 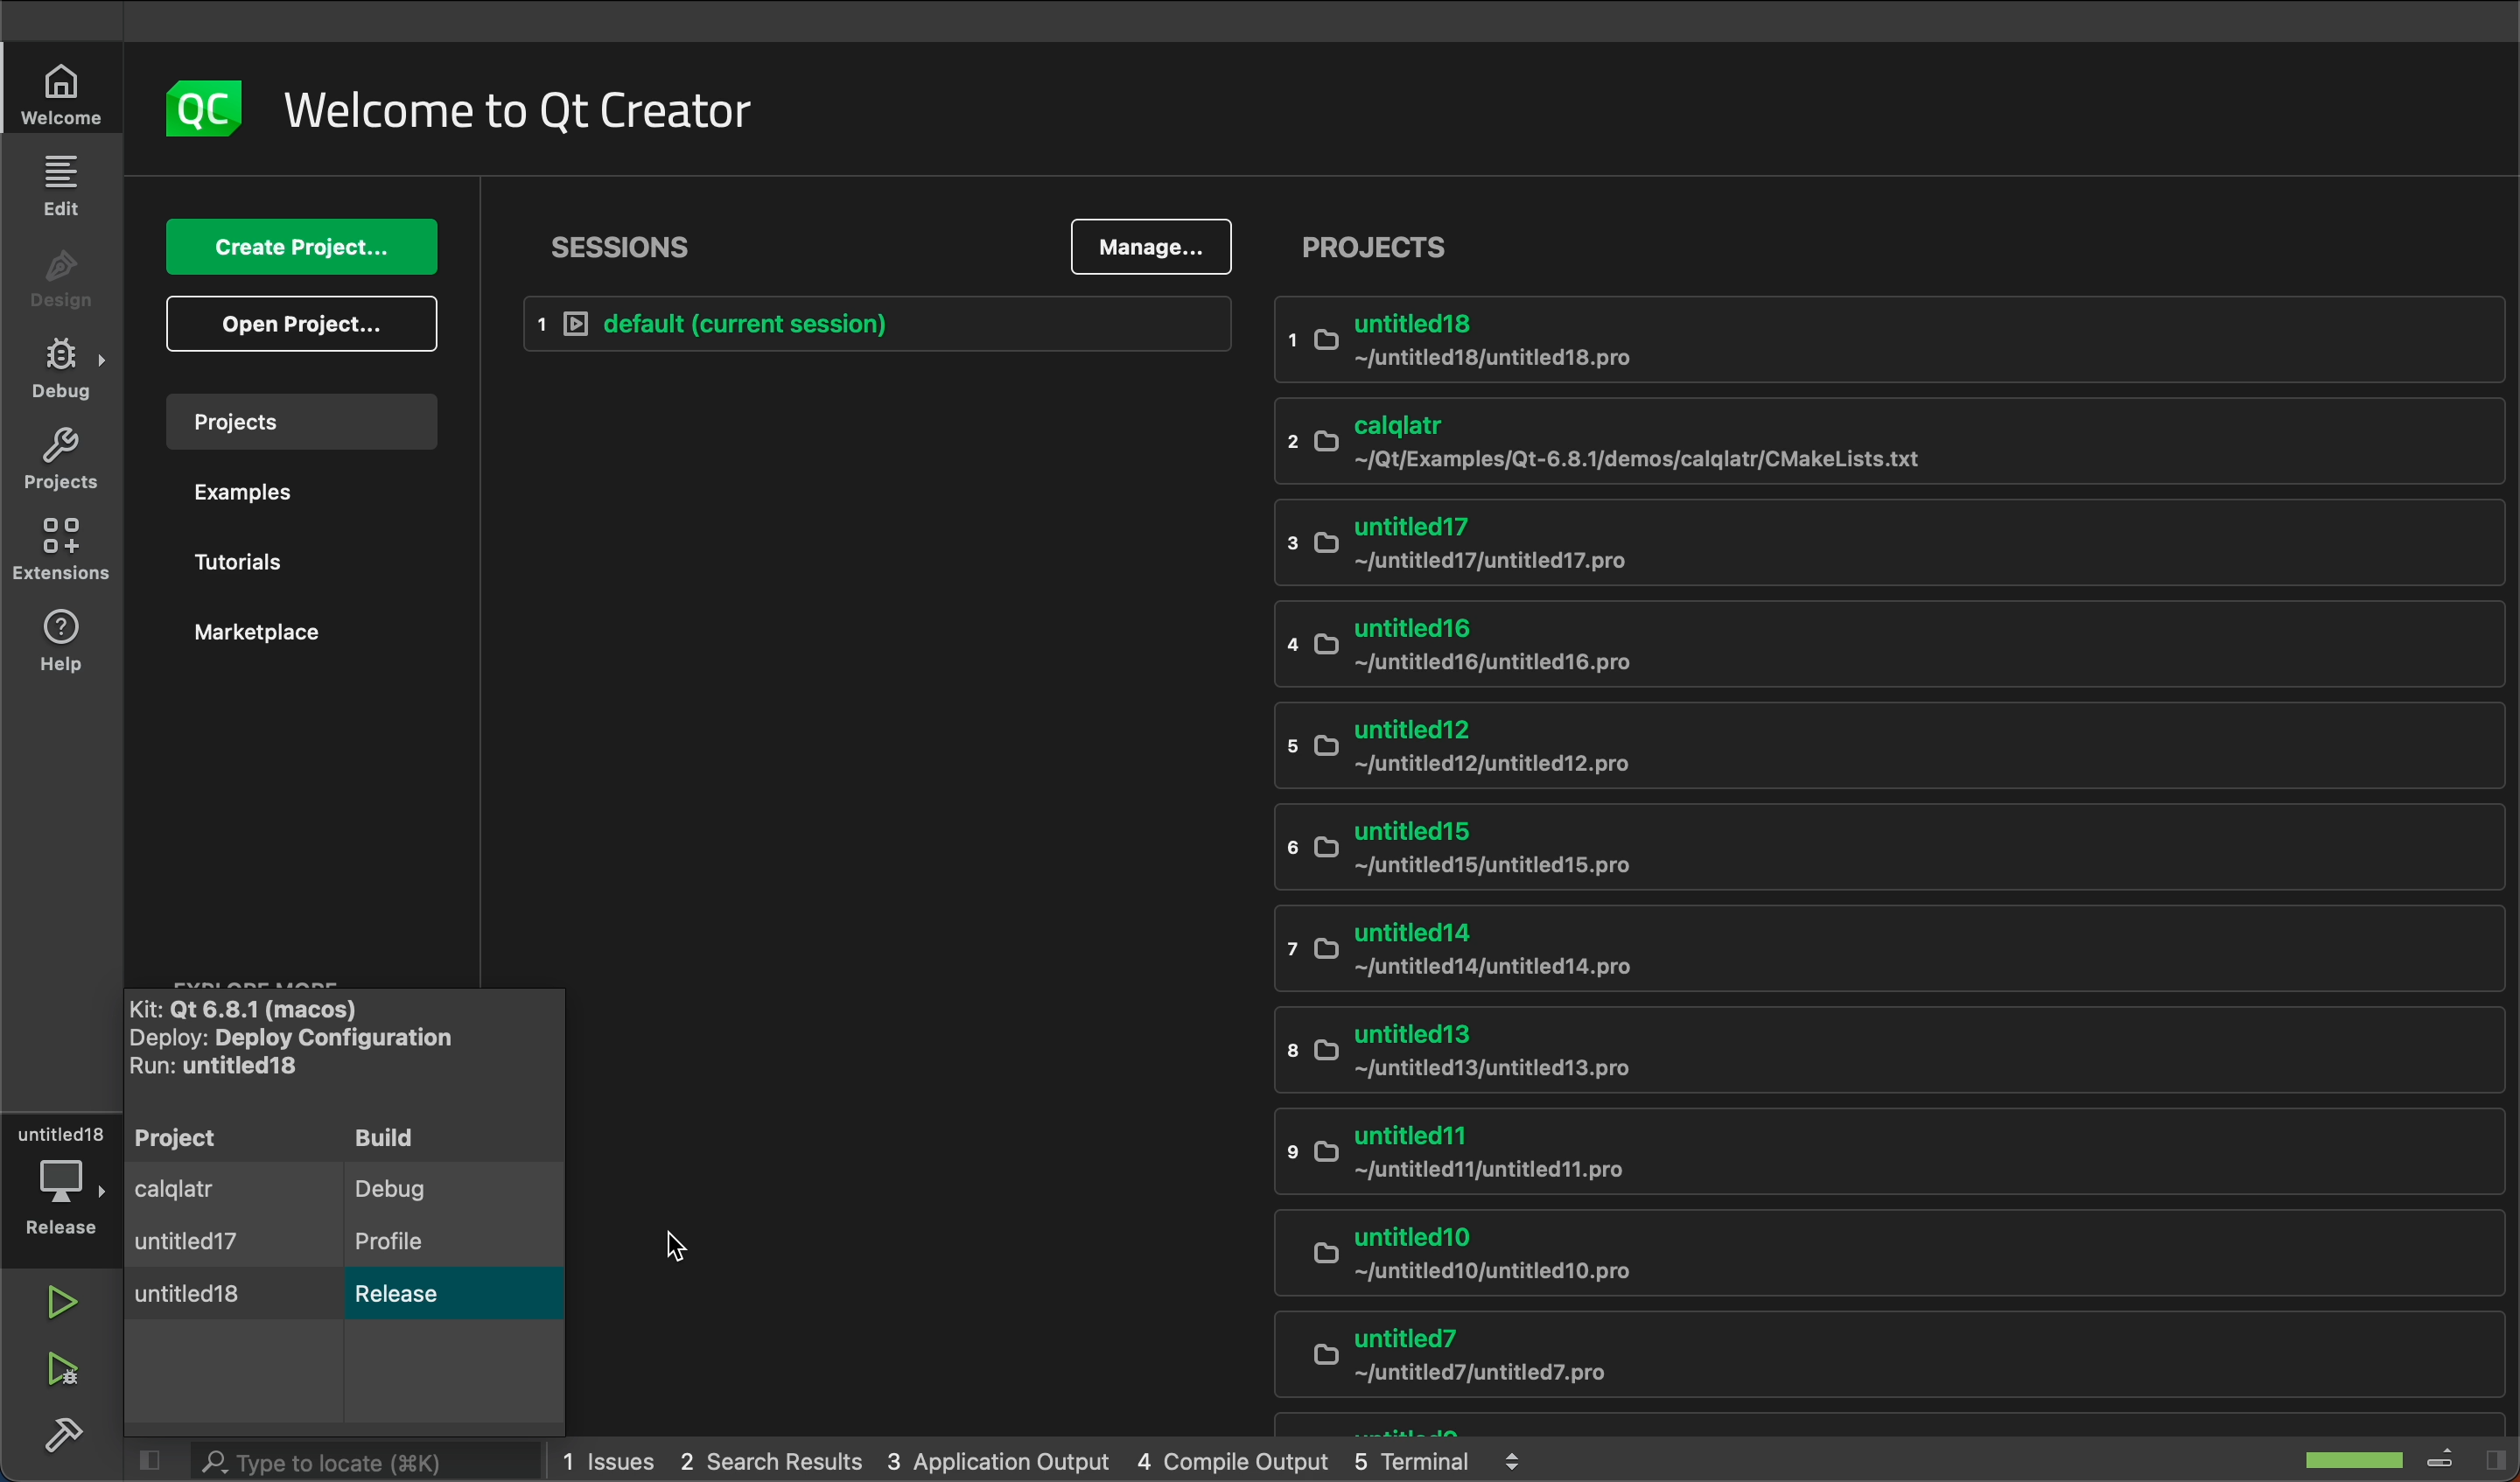 What do you see at coordinates (516, 106) in the screenshot?
I see `welcome` at bounding box center [516, 106].